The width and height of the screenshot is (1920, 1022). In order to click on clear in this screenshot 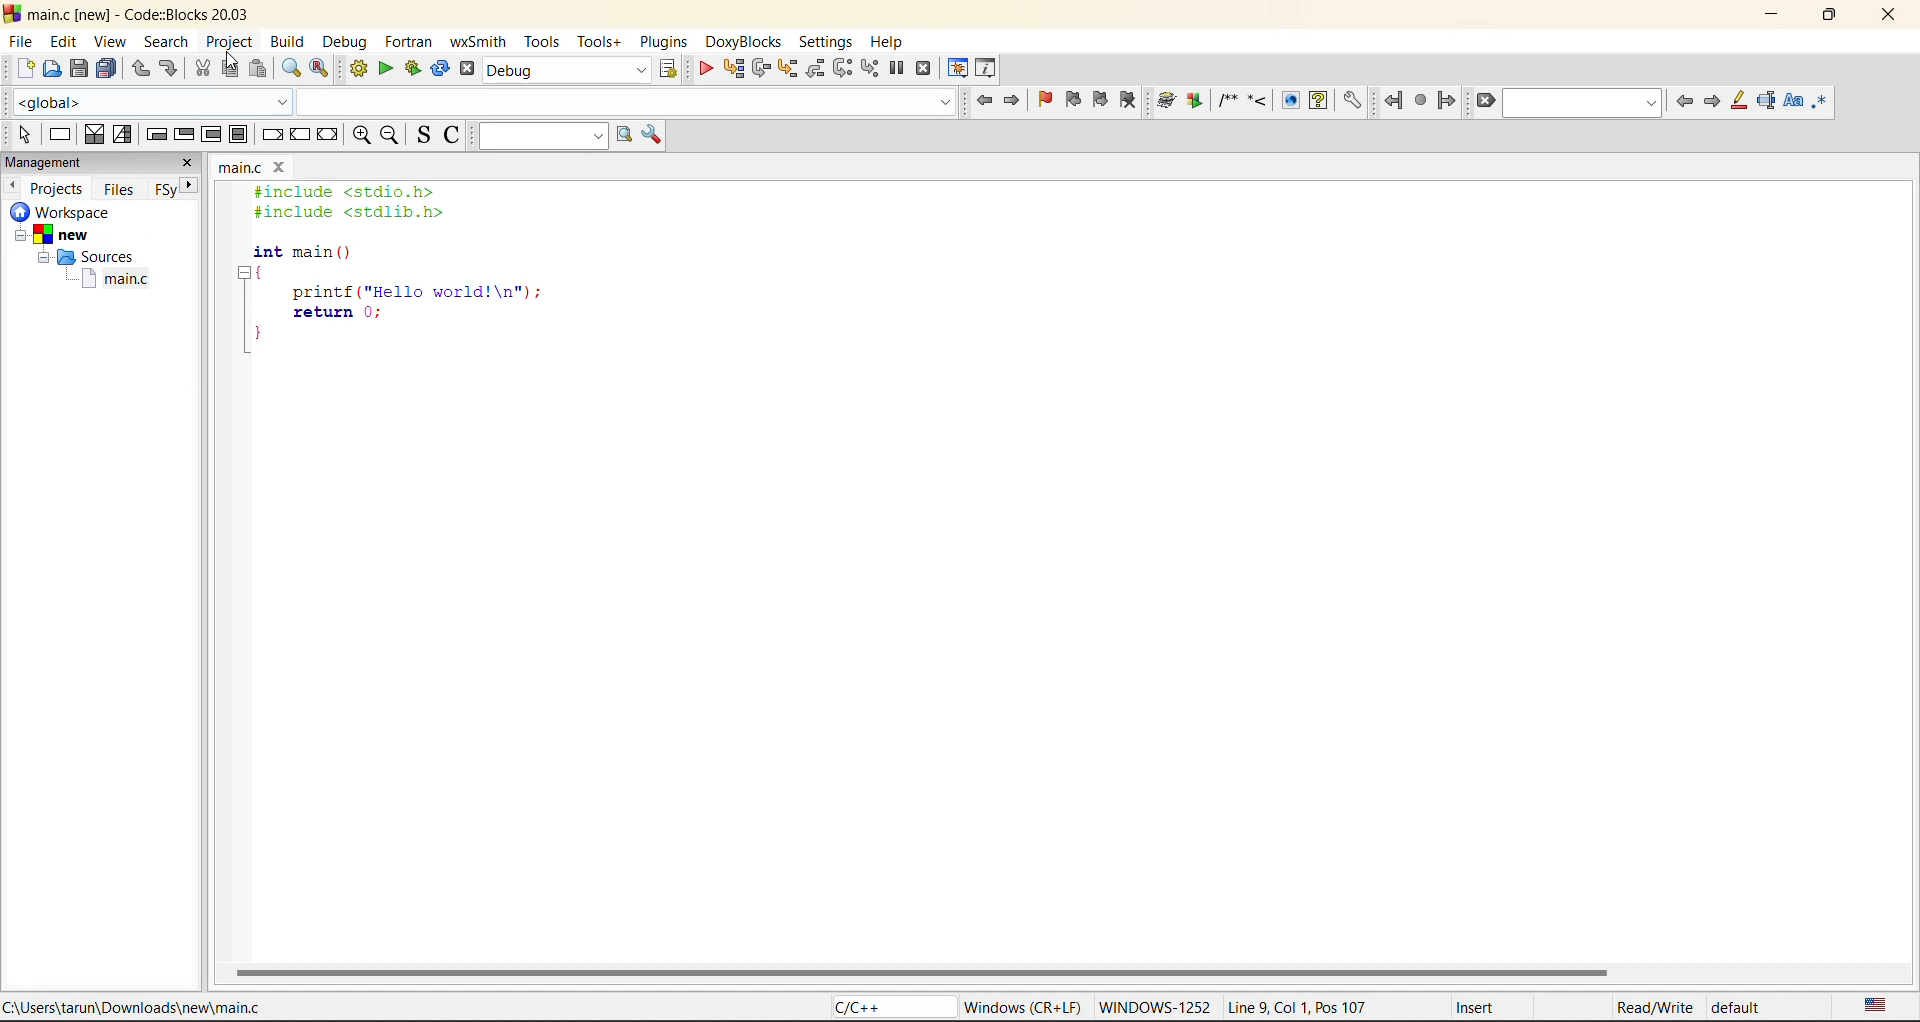, I will do `click(1487, 102)`.